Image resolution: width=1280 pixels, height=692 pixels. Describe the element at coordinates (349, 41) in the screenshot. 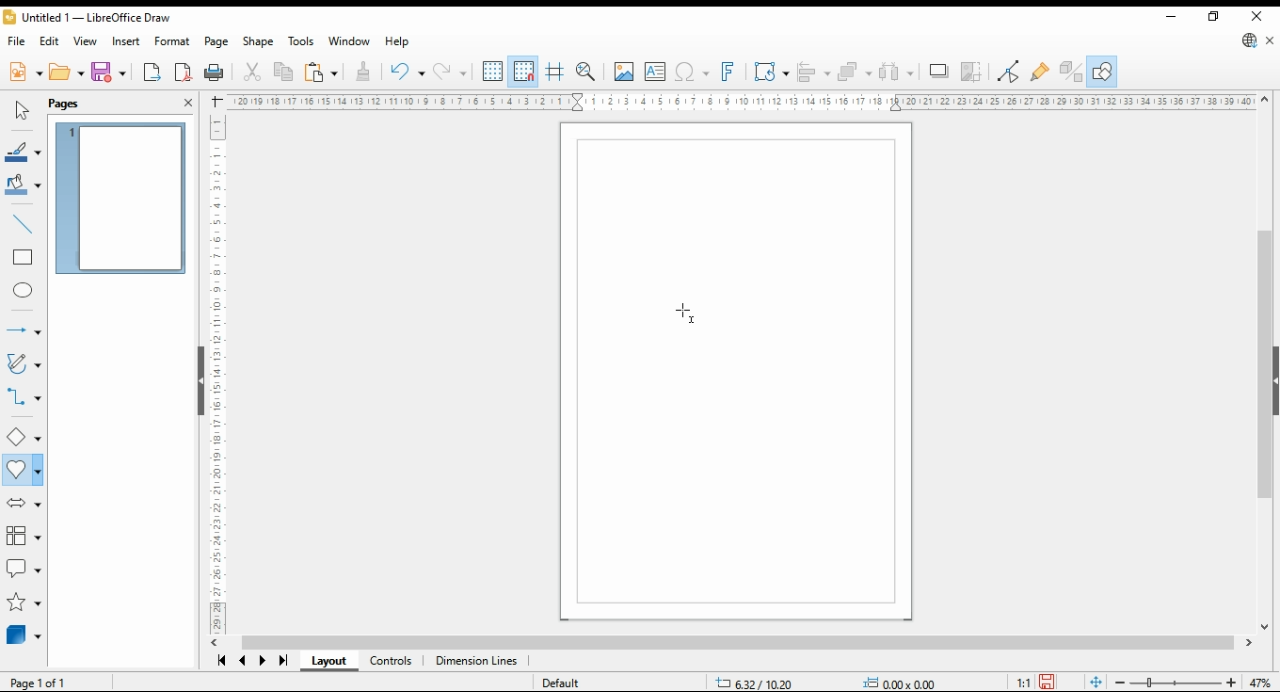

I see `window` at that location.